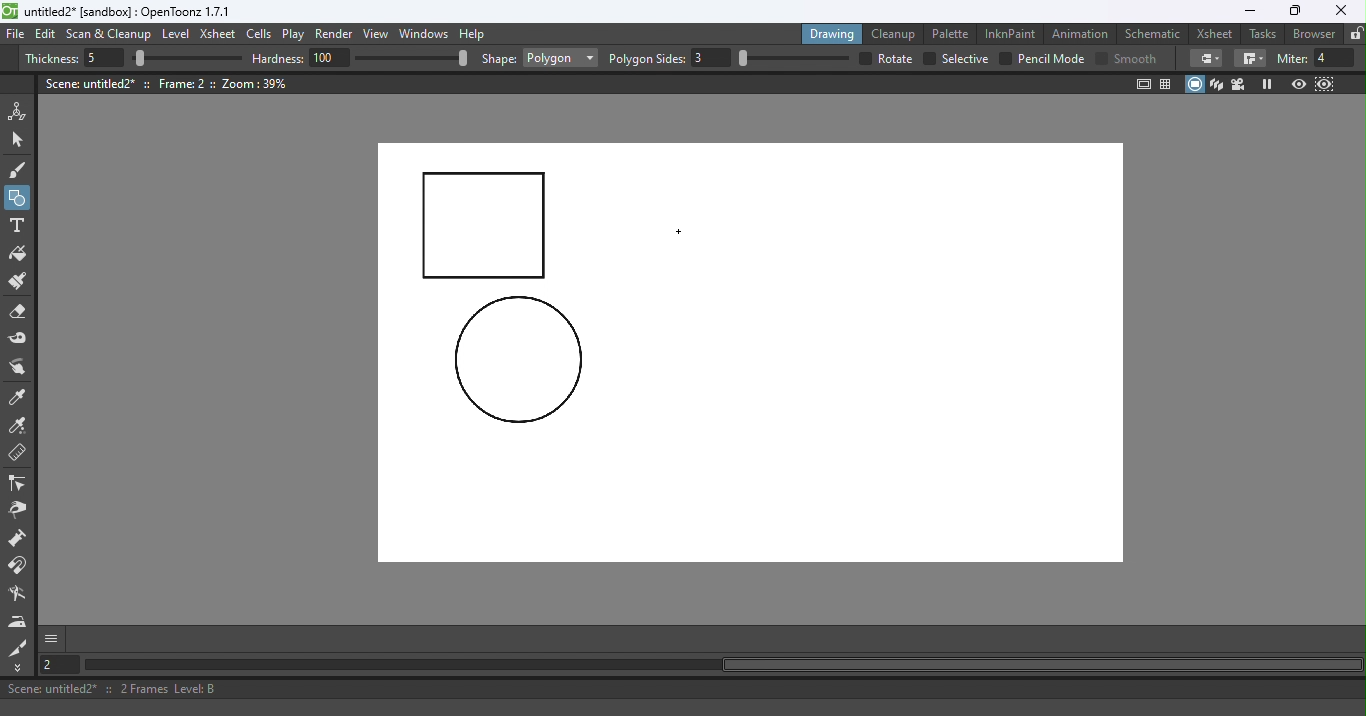 This screenshot has width=1366, height=716. I want to click on Magnet tool, so click(19, 566).